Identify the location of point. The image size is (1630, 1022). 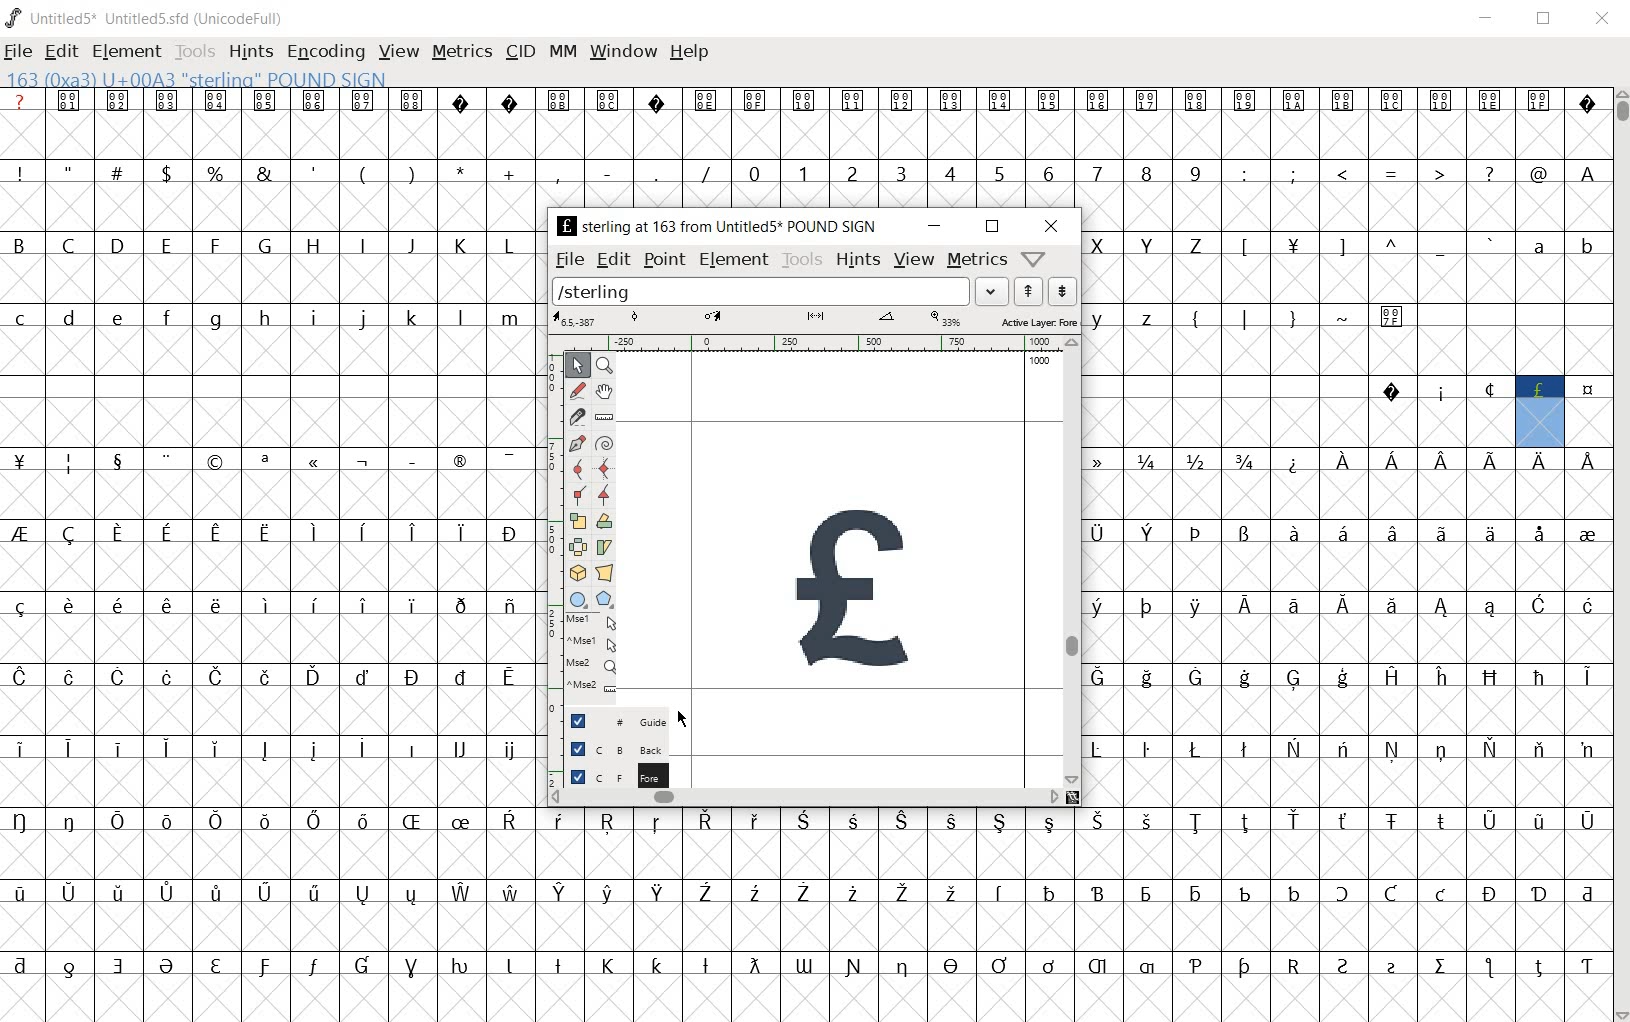
(578, 366).